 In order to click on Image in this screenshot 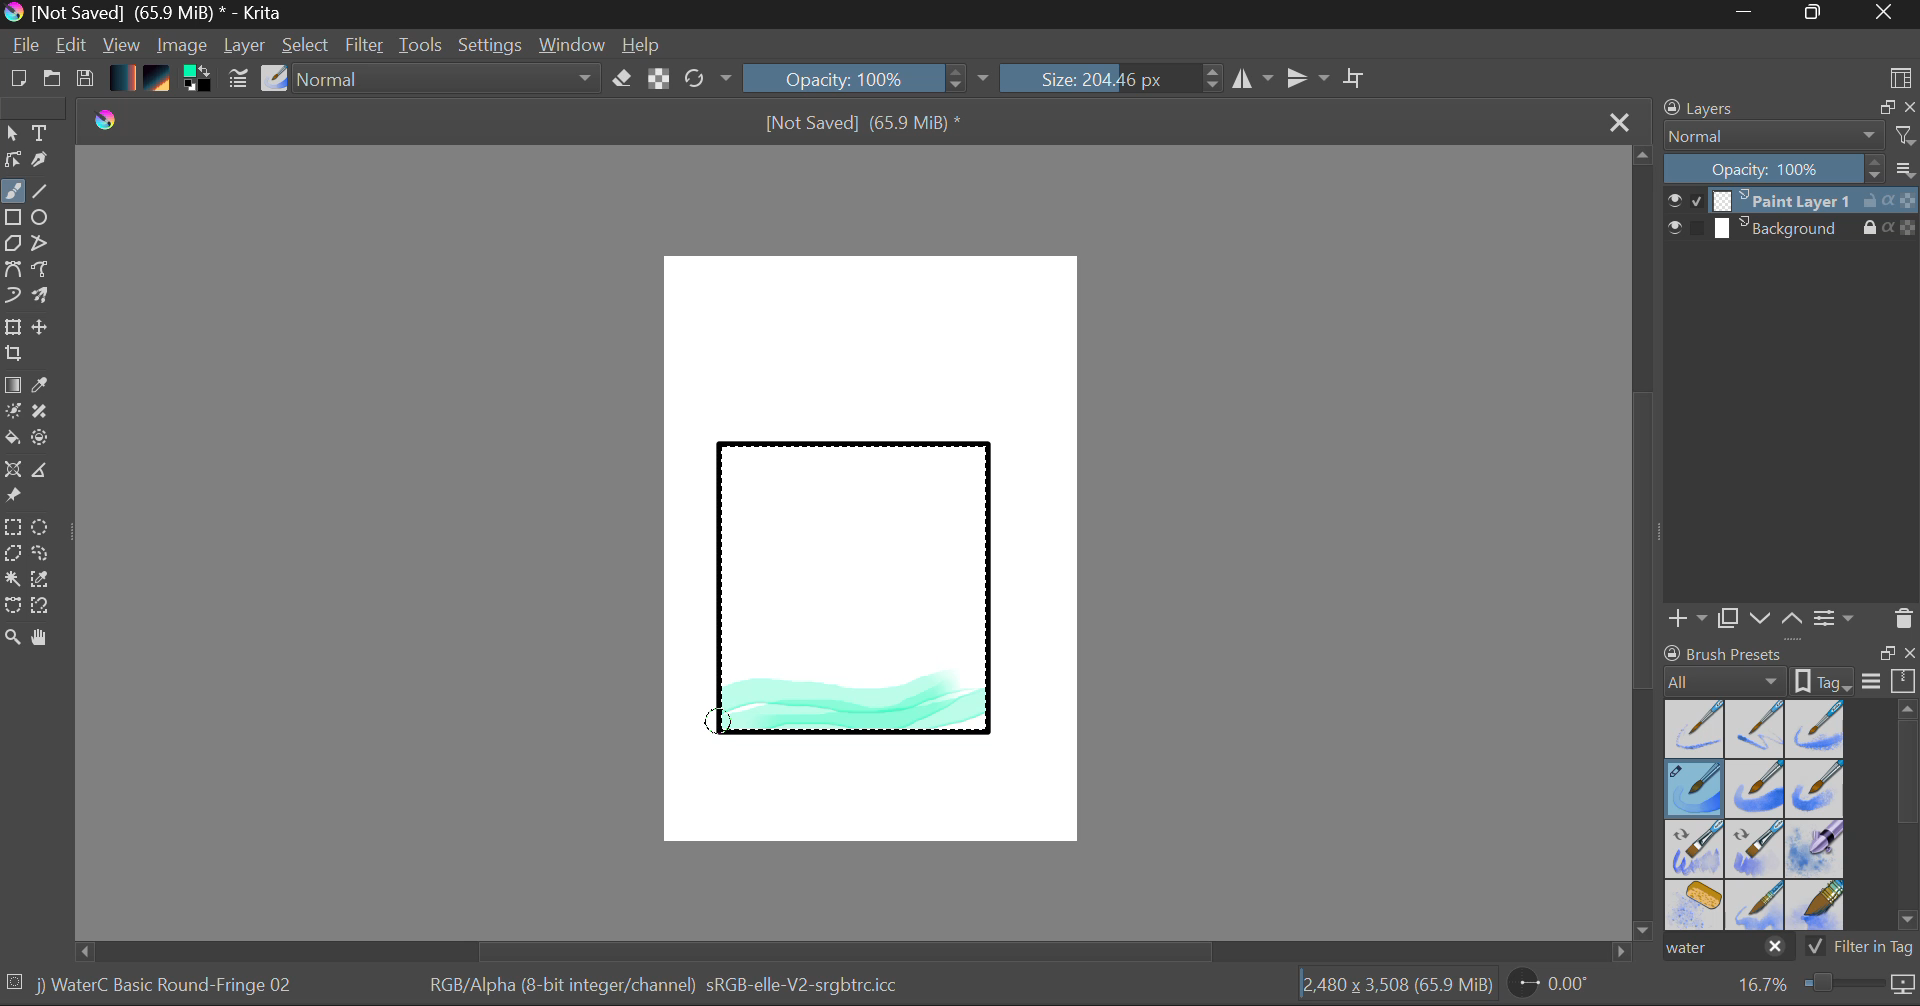, I will do `click(184, 47)`.